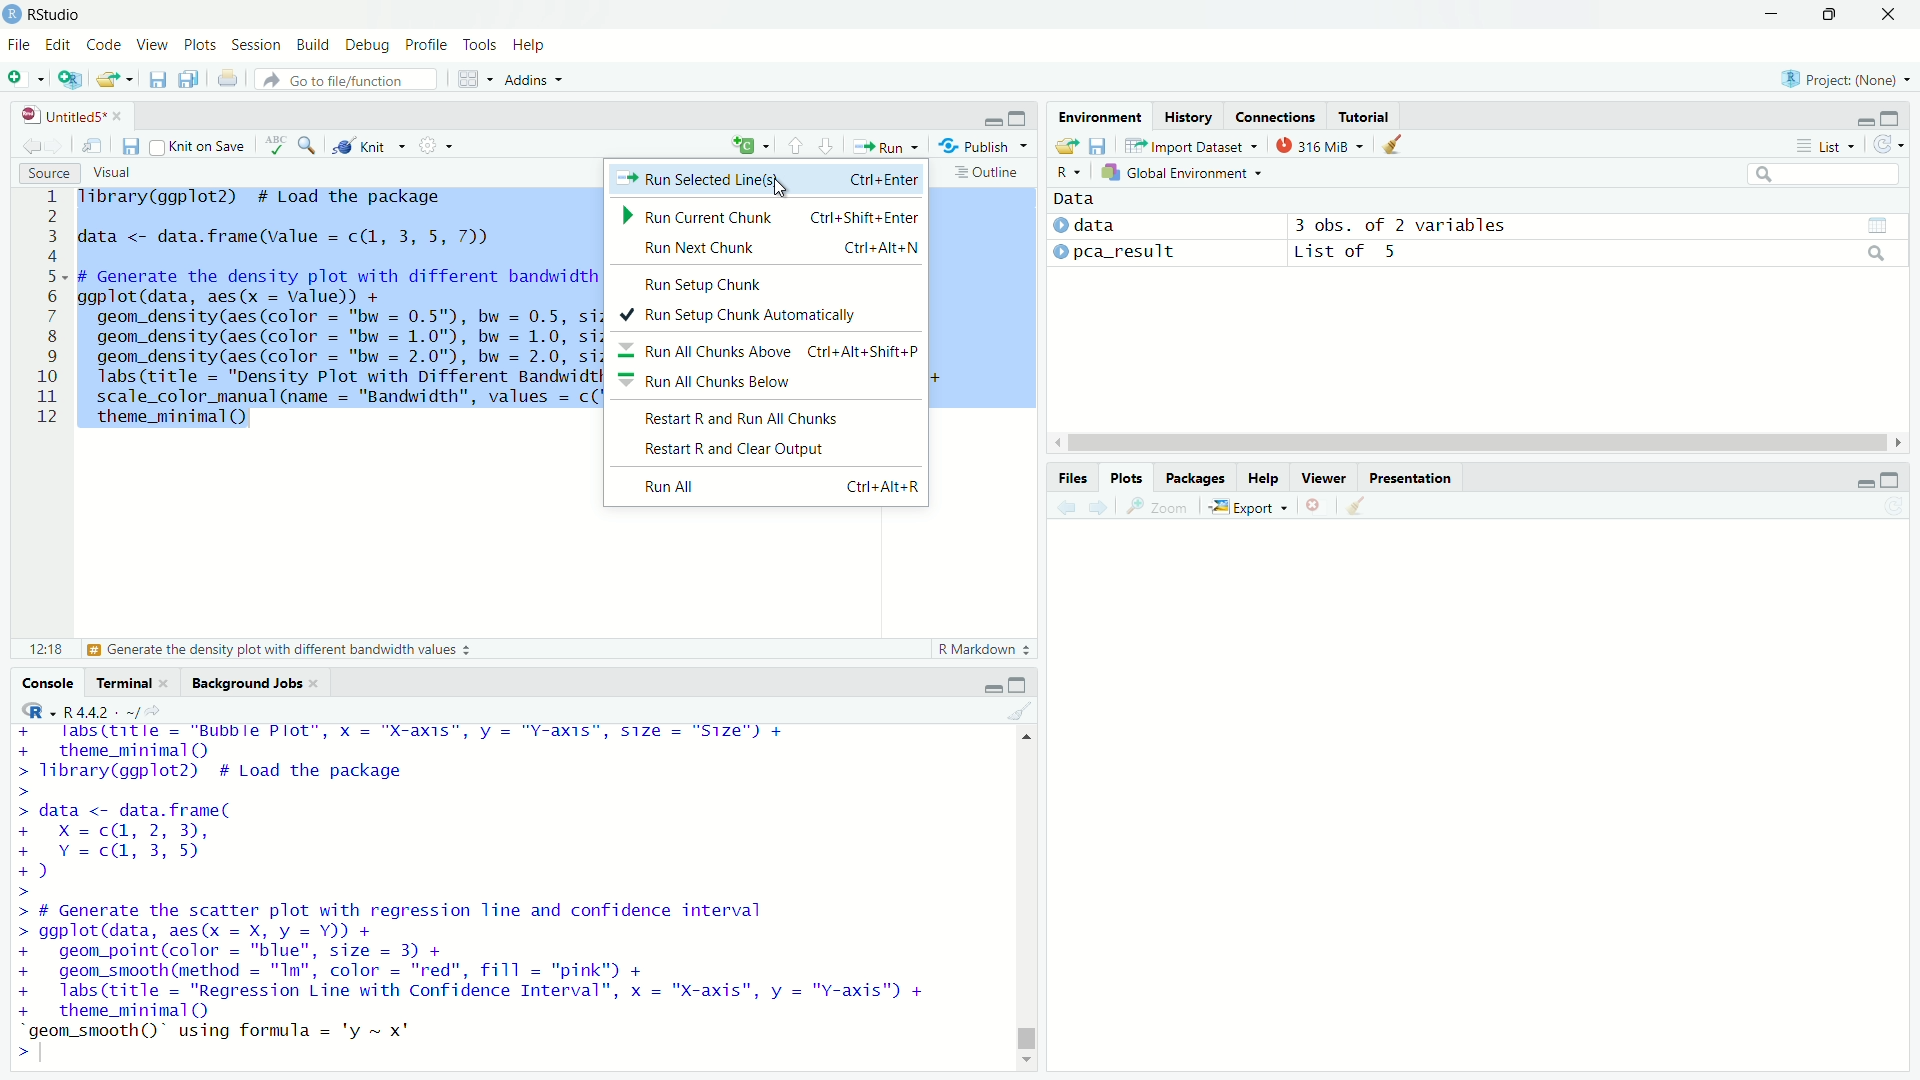  What do you see at coordinates (1059, 225) in the screenshot?
I see `expand/collapse` at bounding box center [1059, 225].